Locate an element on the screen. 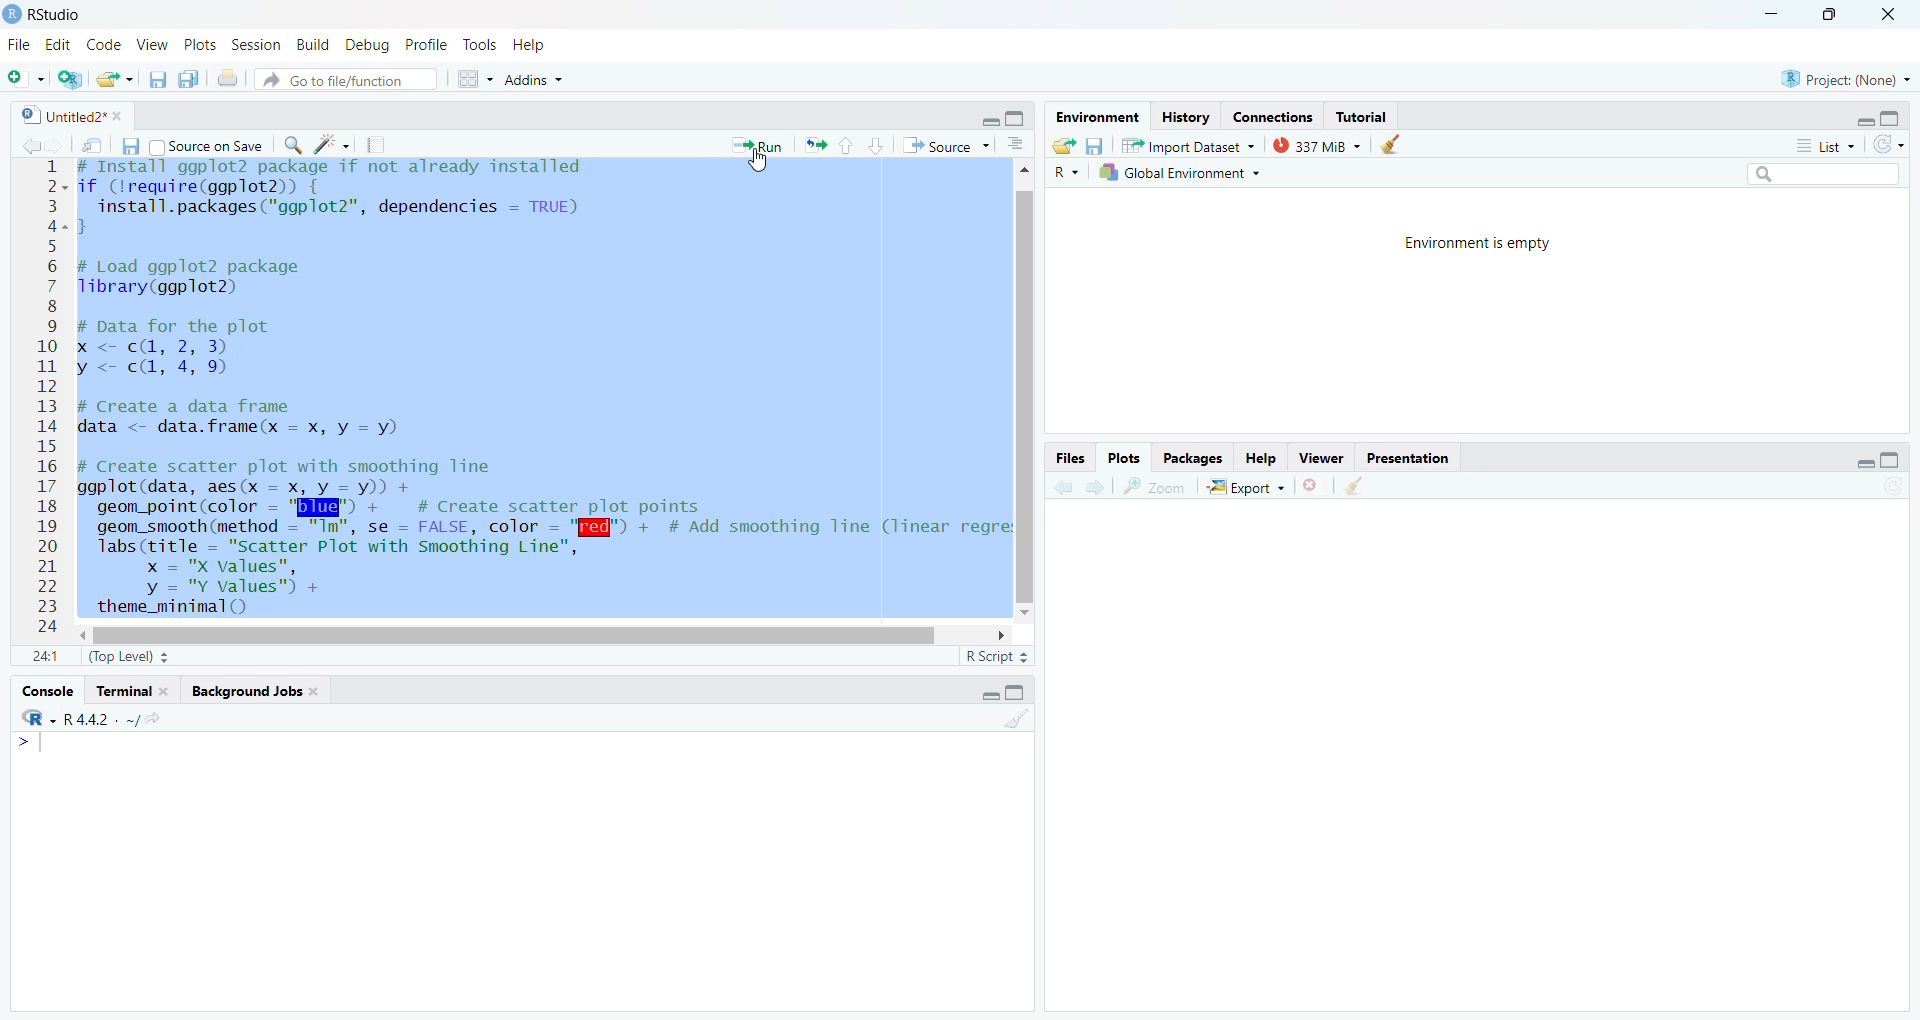 The width and height of the screenshot is (1920, 1020). 1:1 is located at coordinates (44, 656).